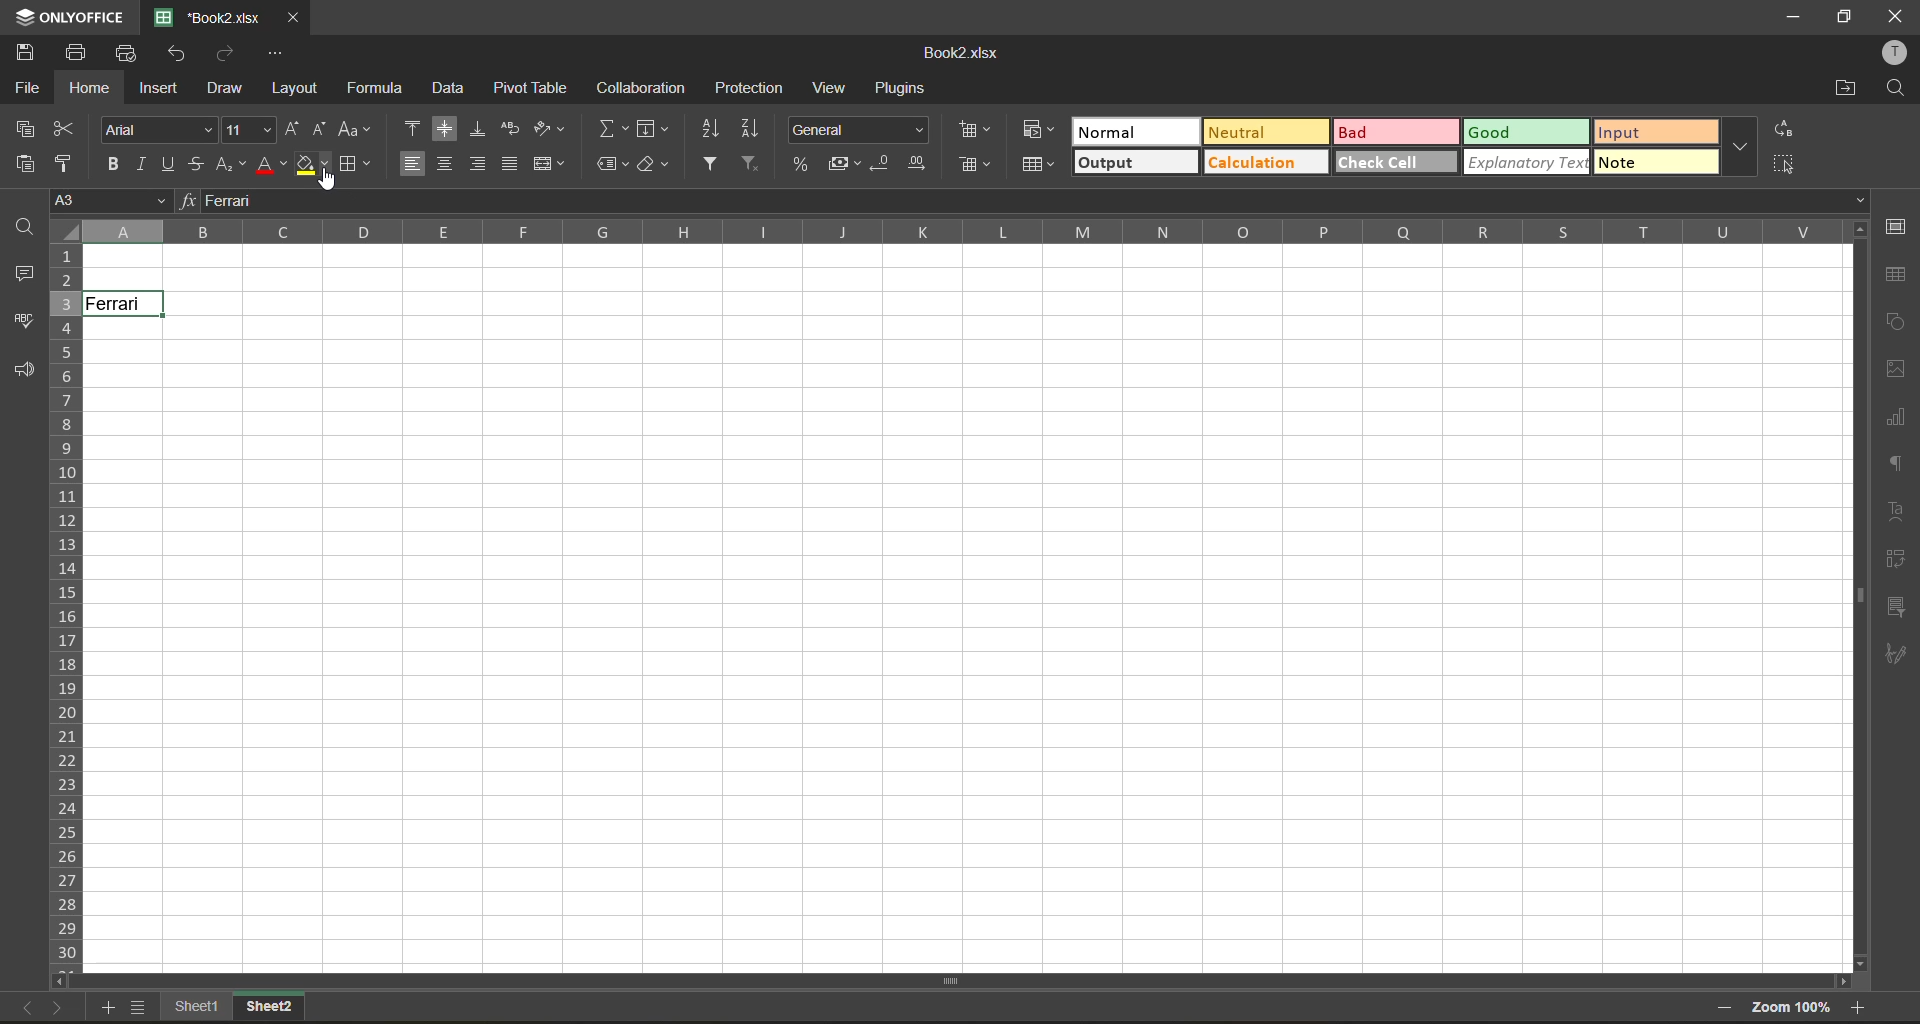 The height and width of the screenshot is (1024, 1920). I want to click on find, so click(1895, 87).